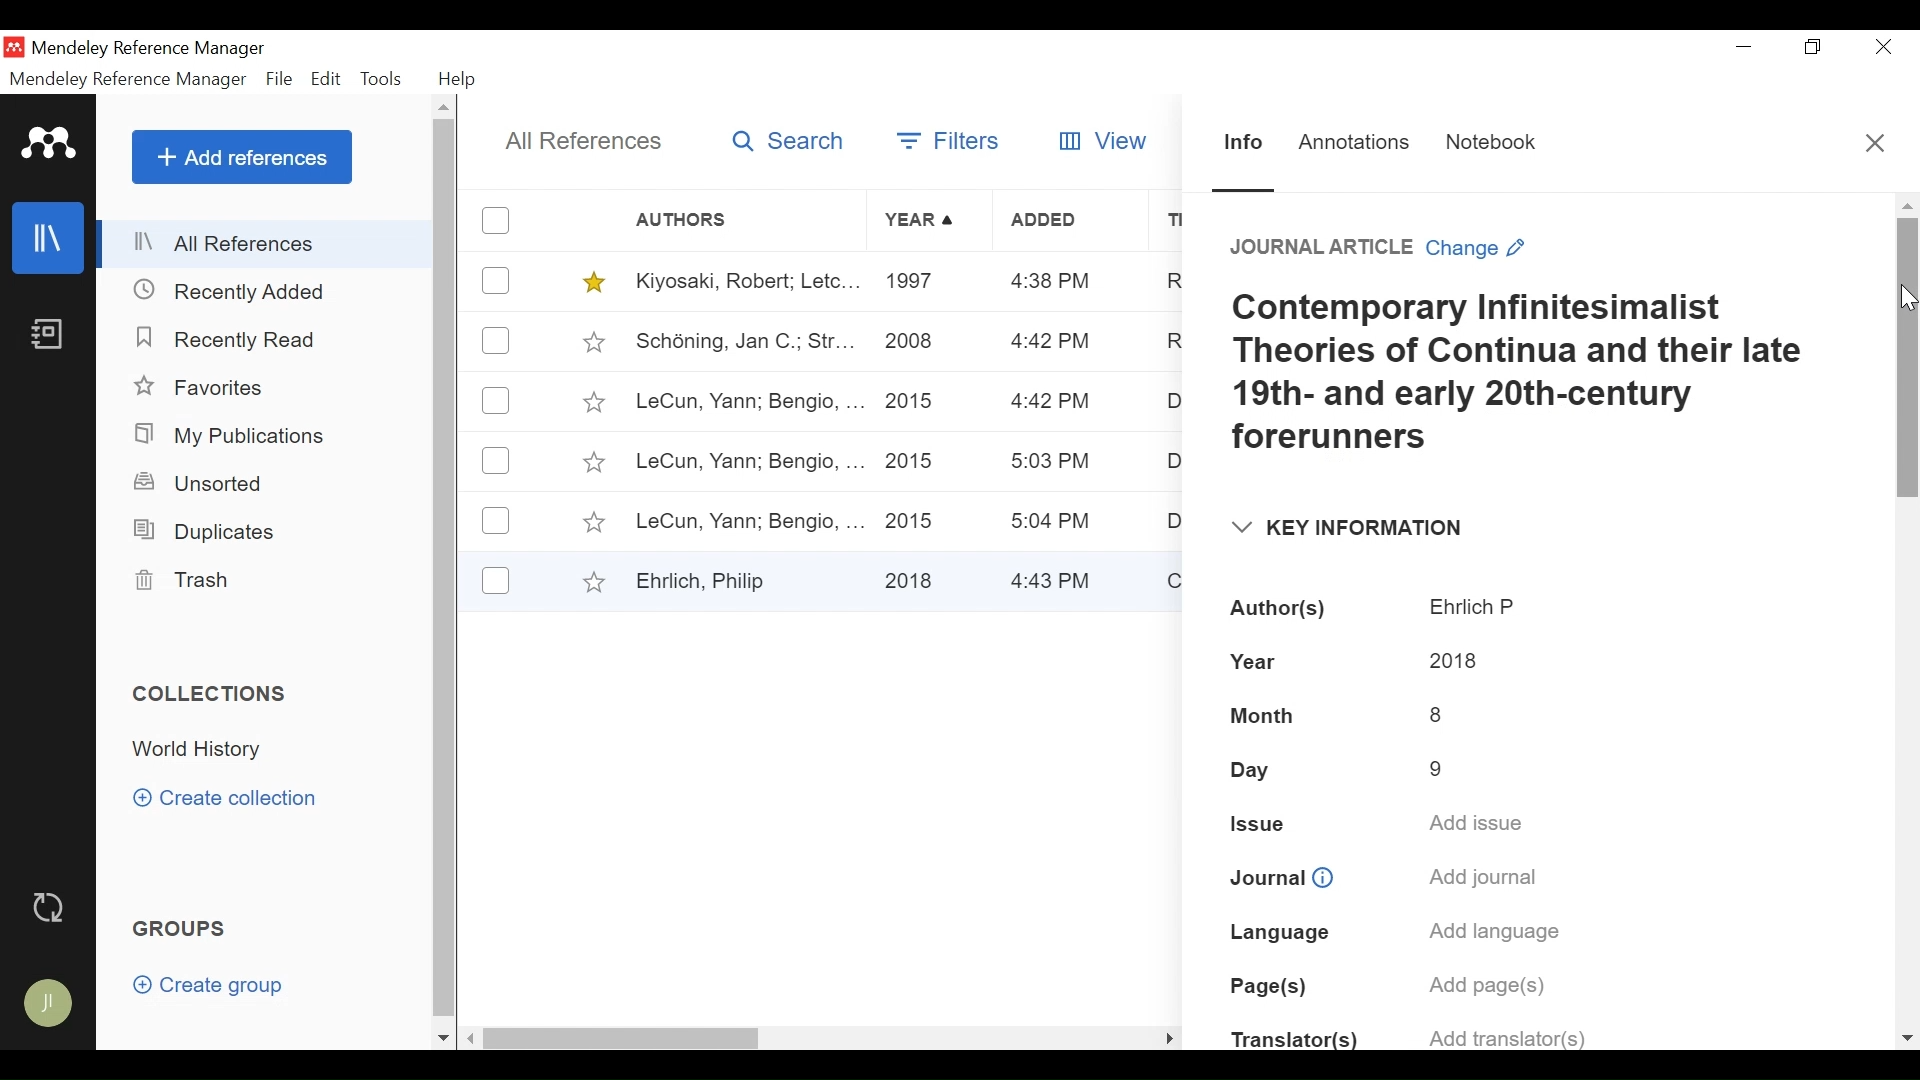  What do you see at coordinates (177, 928) in the screenshot?
I see `Groups` at bounding box center [177, 928].